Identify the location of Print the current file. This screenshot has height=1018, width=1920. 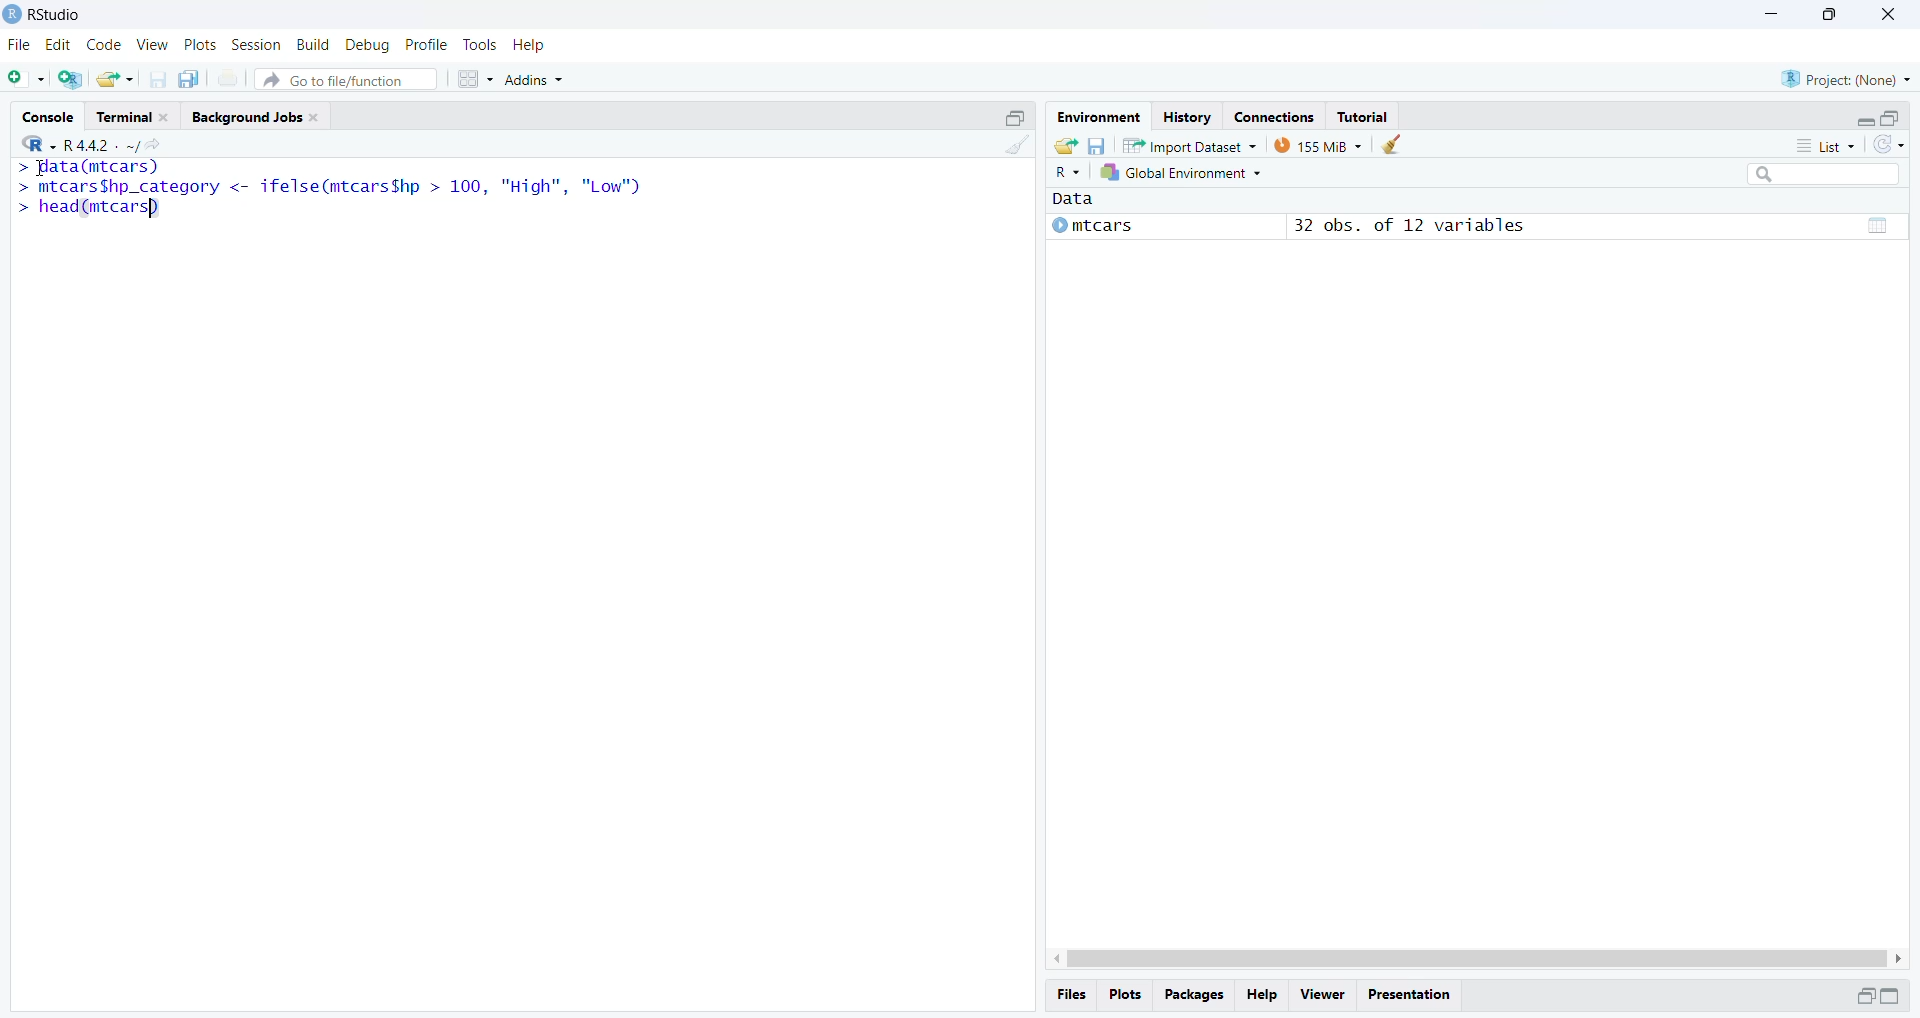
(229, 82).